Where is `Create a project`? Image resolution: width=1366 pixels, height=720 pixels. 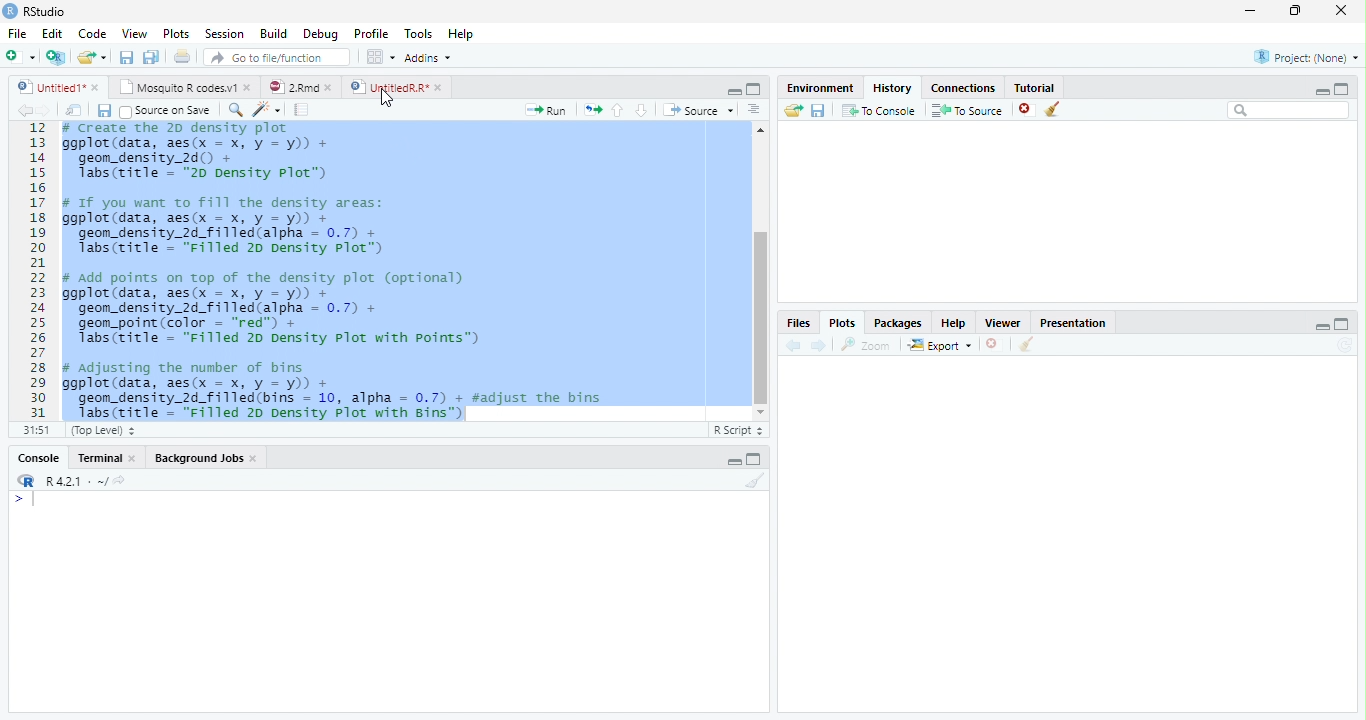
Create a project is located at coordinates (55, 57).